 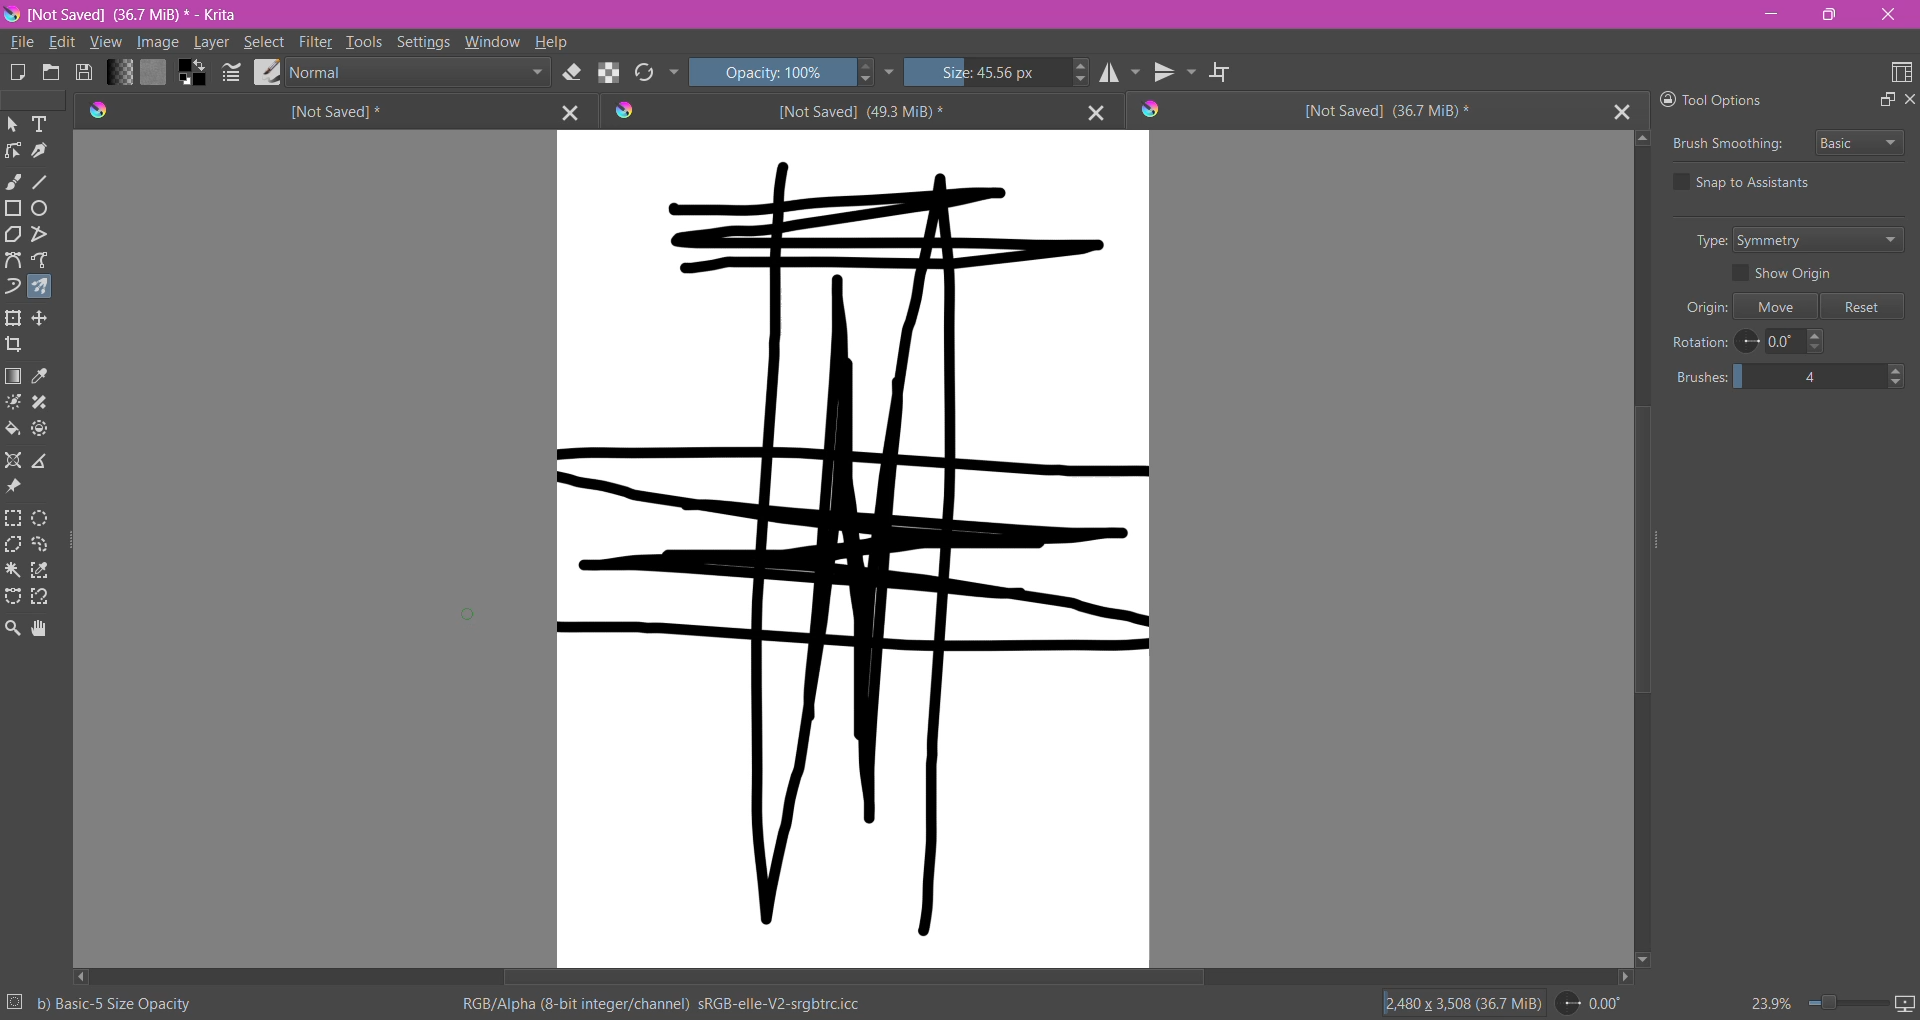 I want to click on Background Color Selector, so click(x=192, y=74).